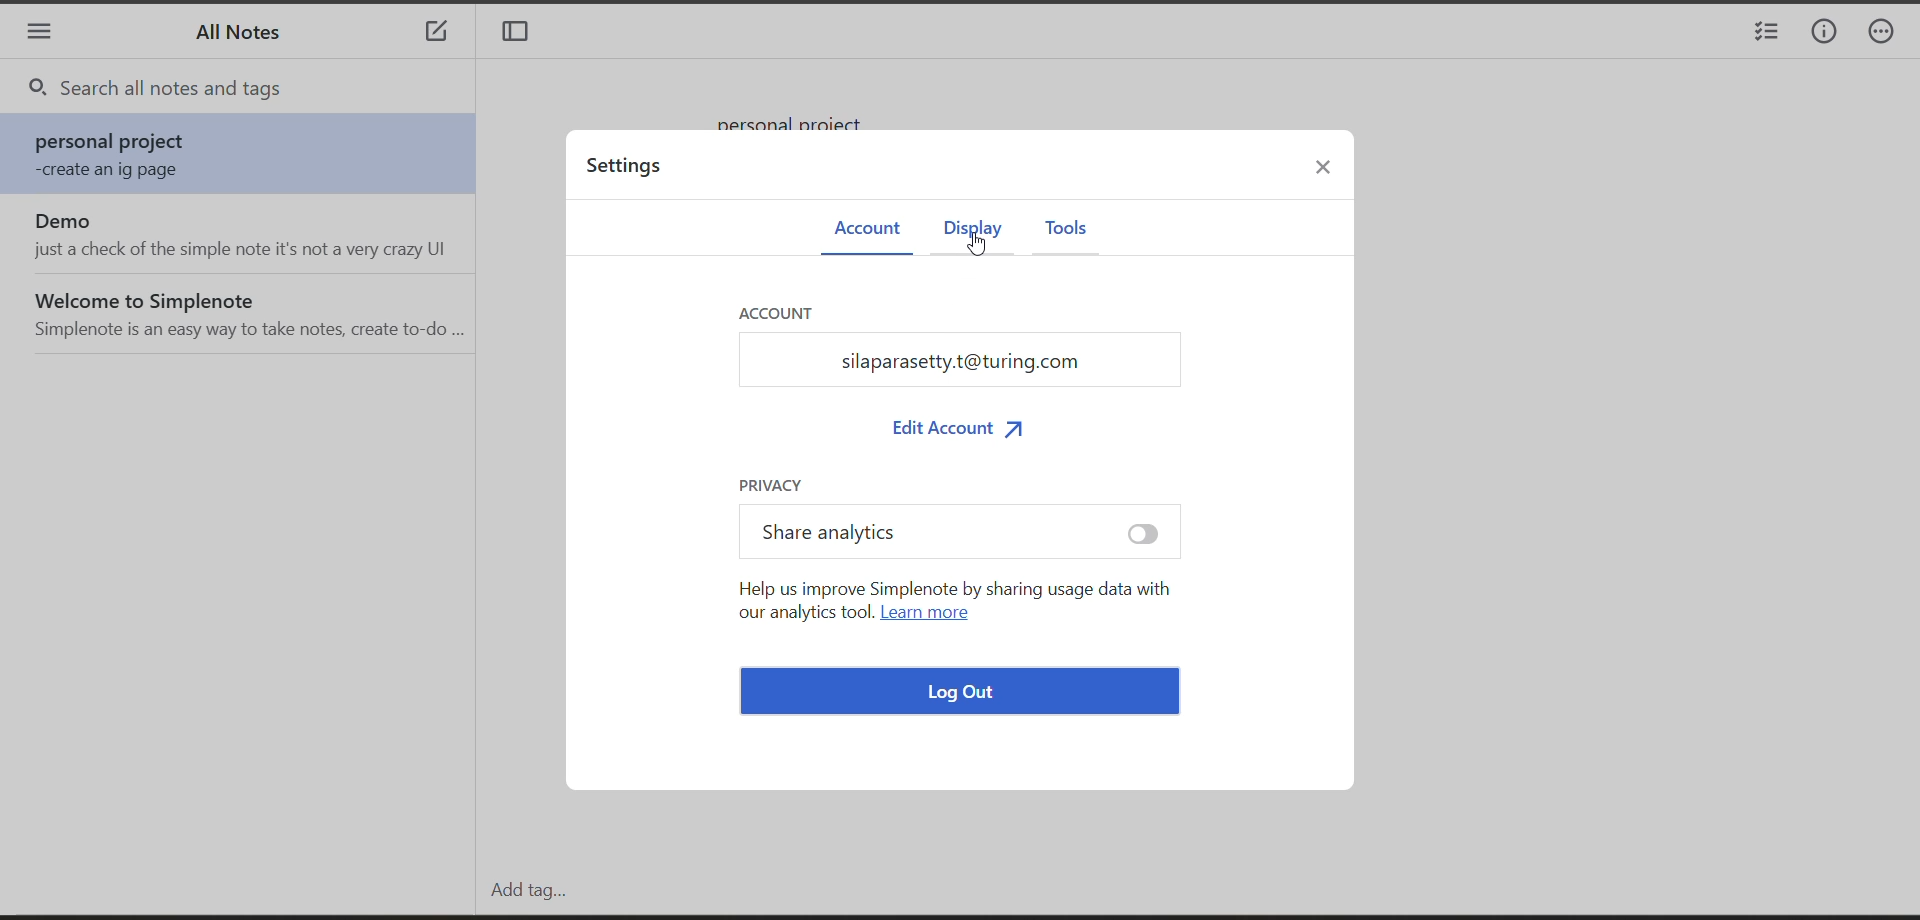 The height and width of the screenshot is (920, 1920). I want to click on account, so click(784, 313).